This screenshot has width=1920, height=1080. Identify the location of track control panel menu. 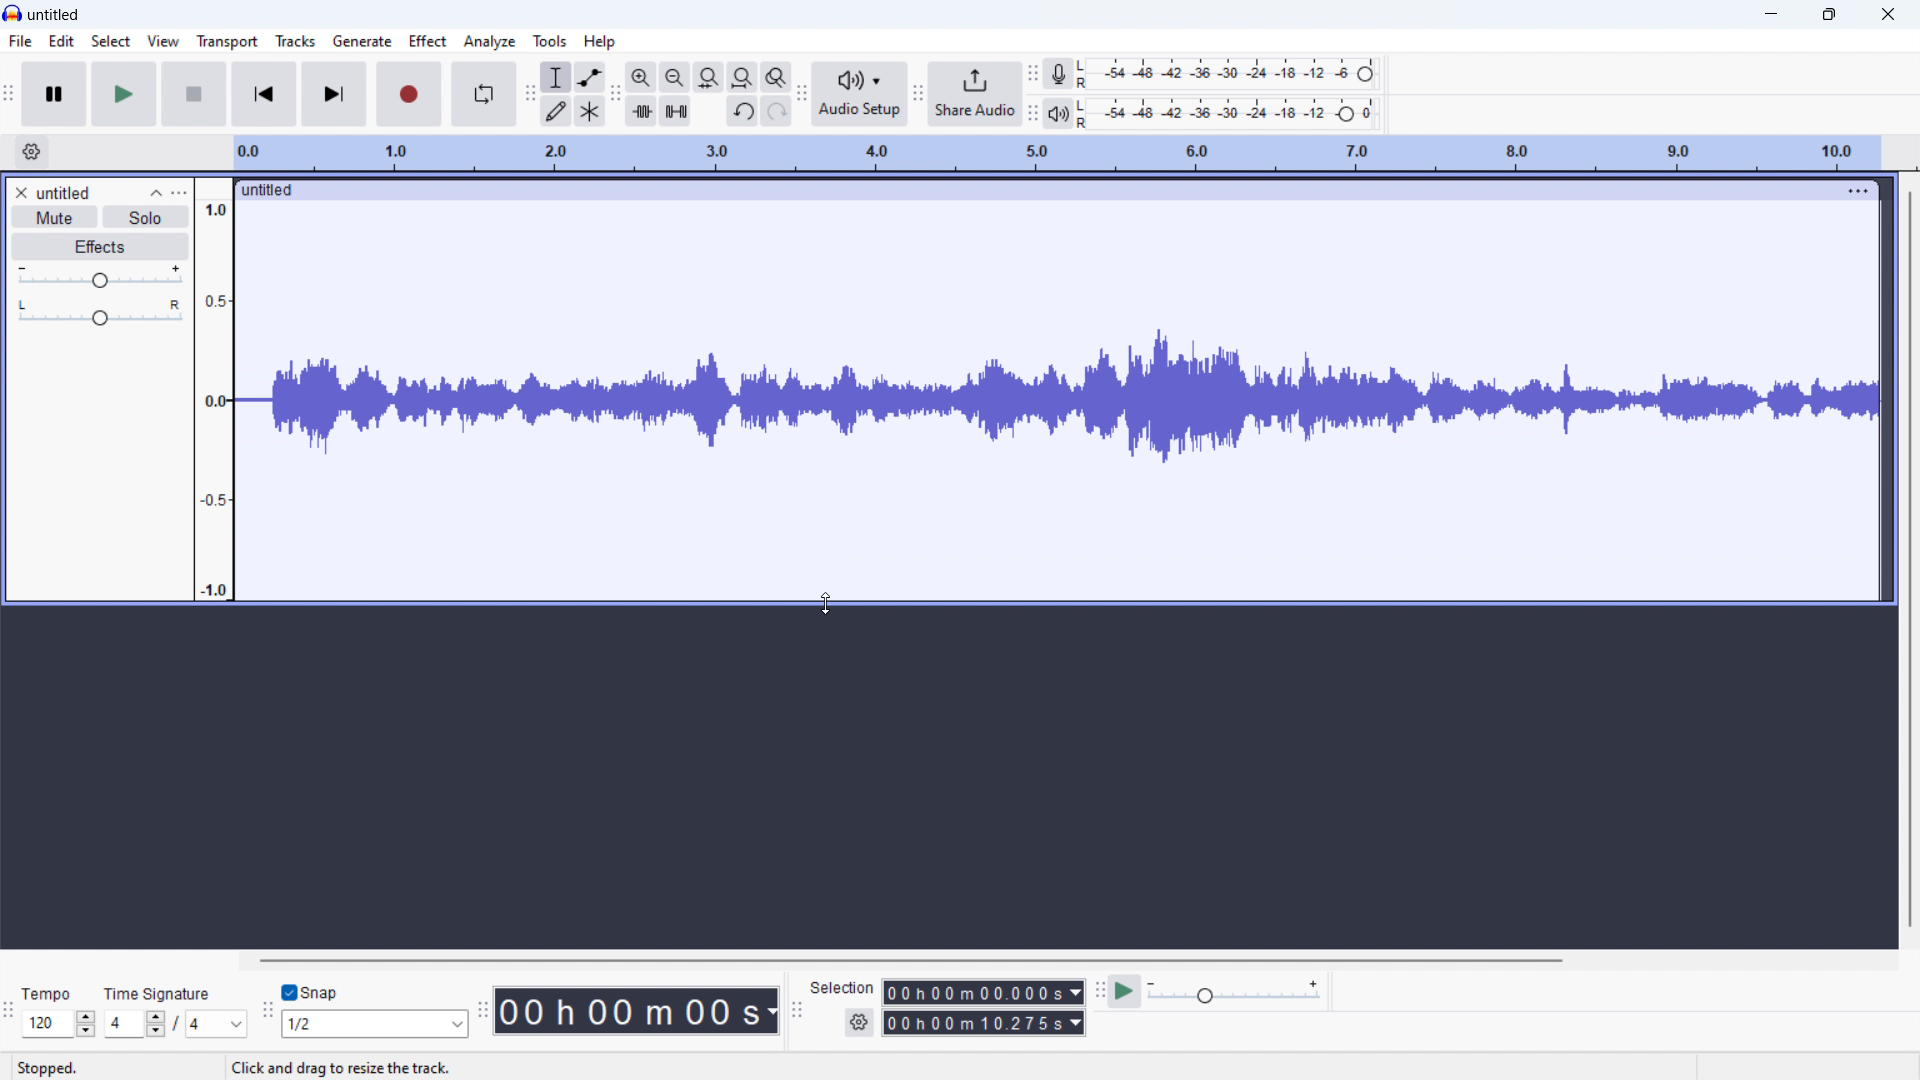
(180, 192).